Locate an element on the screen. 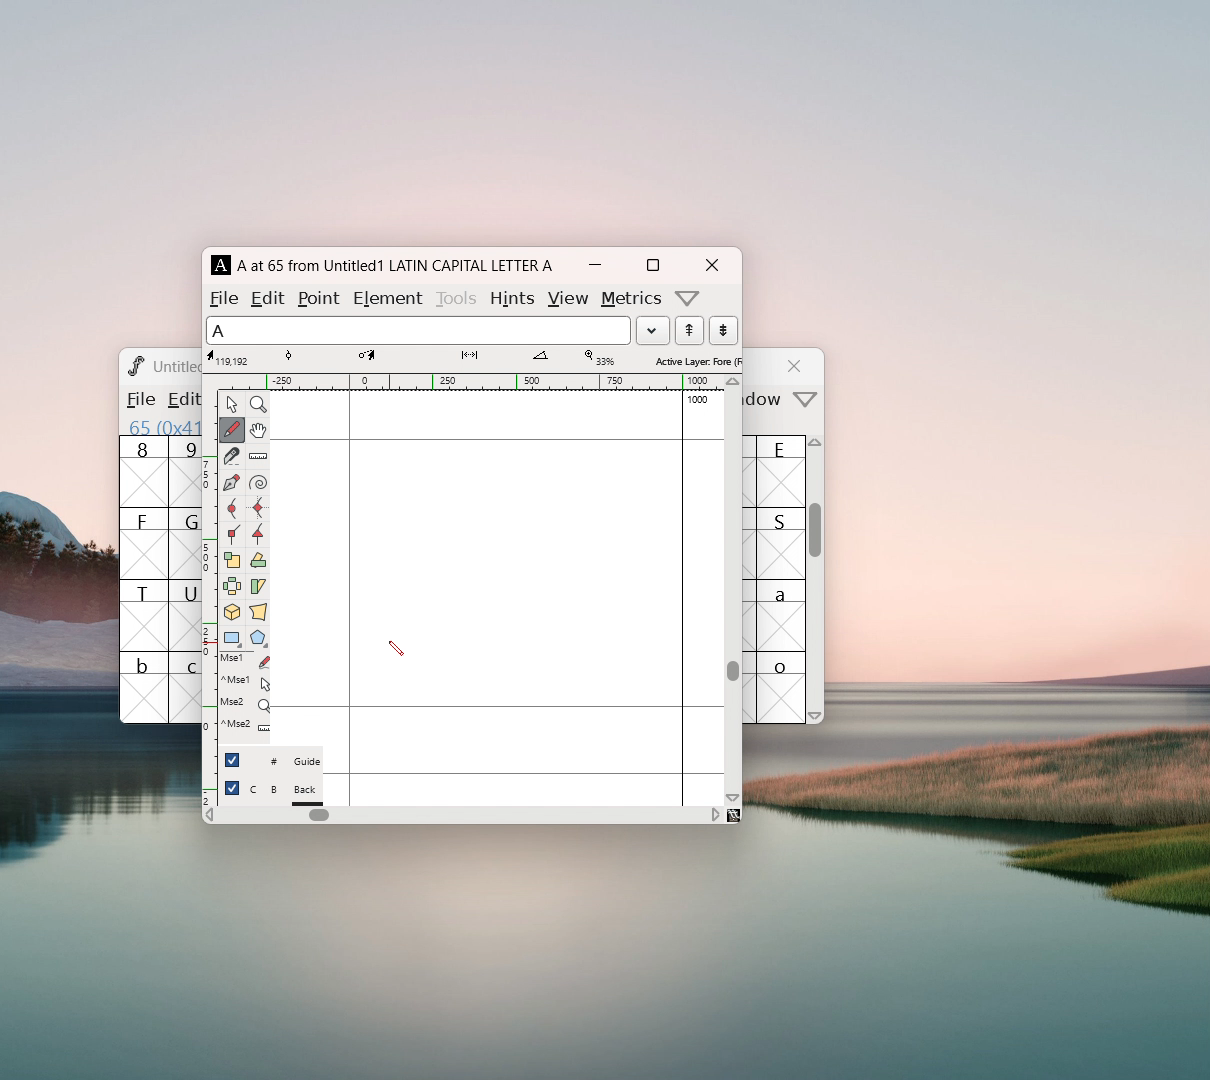 The image size is (1210, 1080). close is located at coordinates (797, 366).